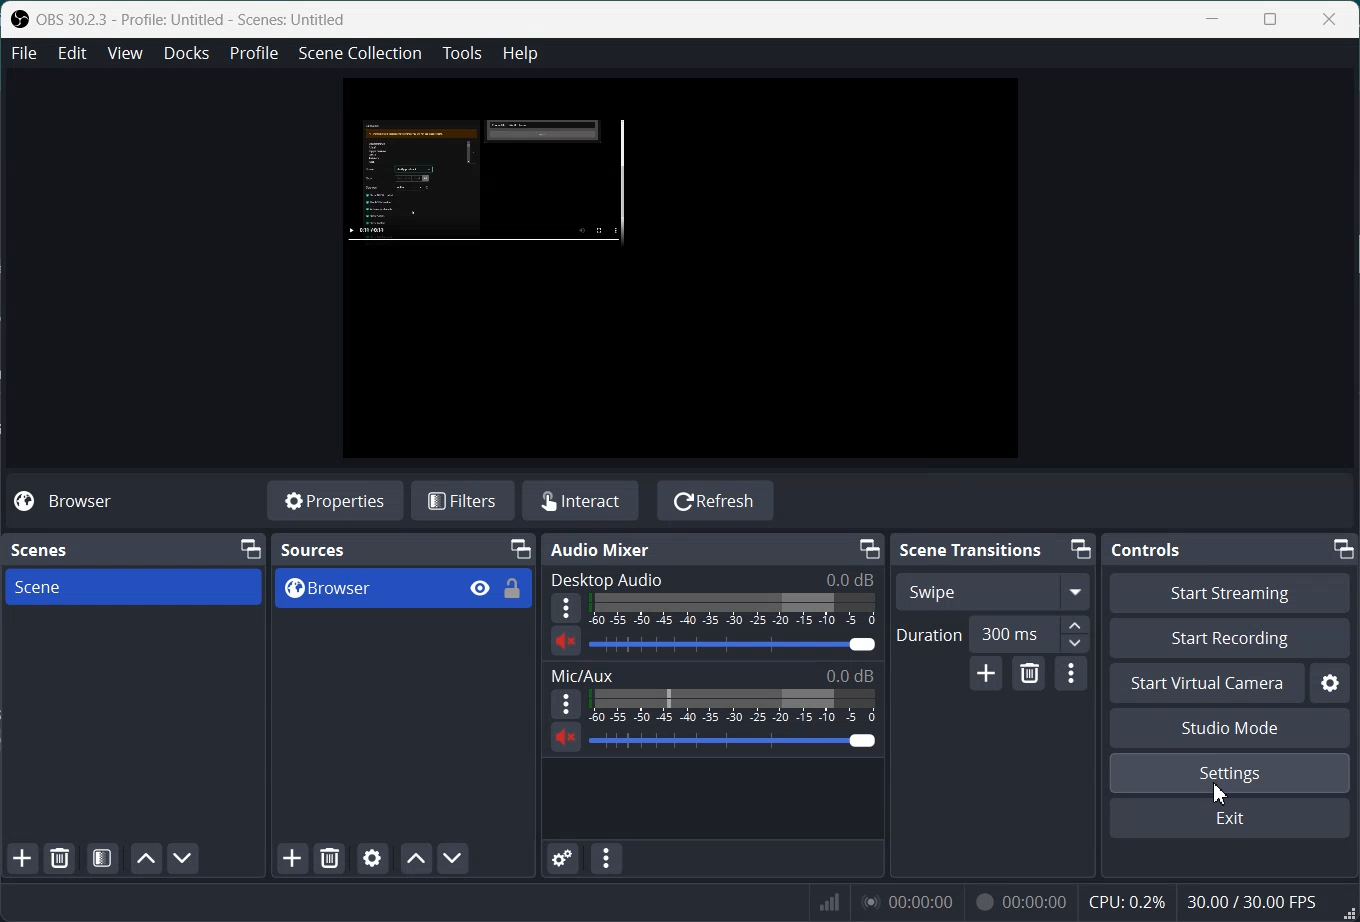 This screenshot has width=1360, height=922. What do you see at coordinates (1329, 18) in the screenshot?
I see `Close` at bounding box center [1329, 18].